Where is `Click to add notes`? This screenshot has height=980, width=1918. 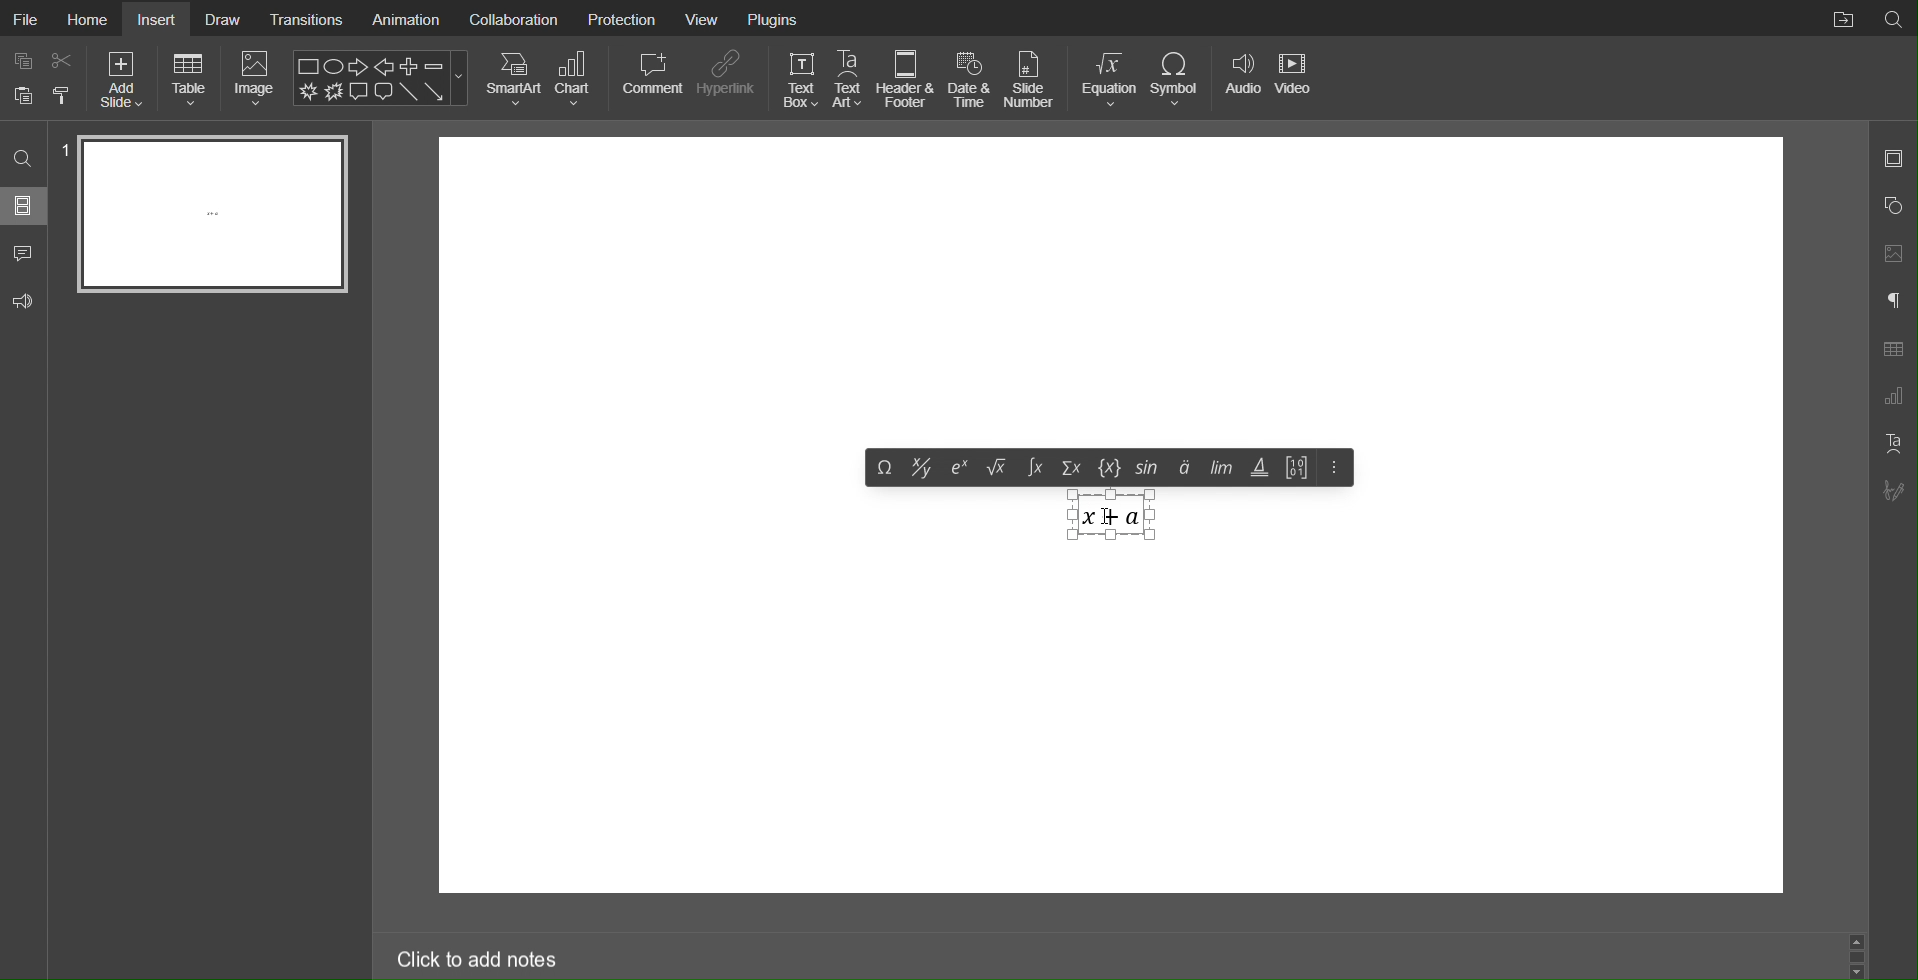 Click to add notes is located at coordinates (476, 962).